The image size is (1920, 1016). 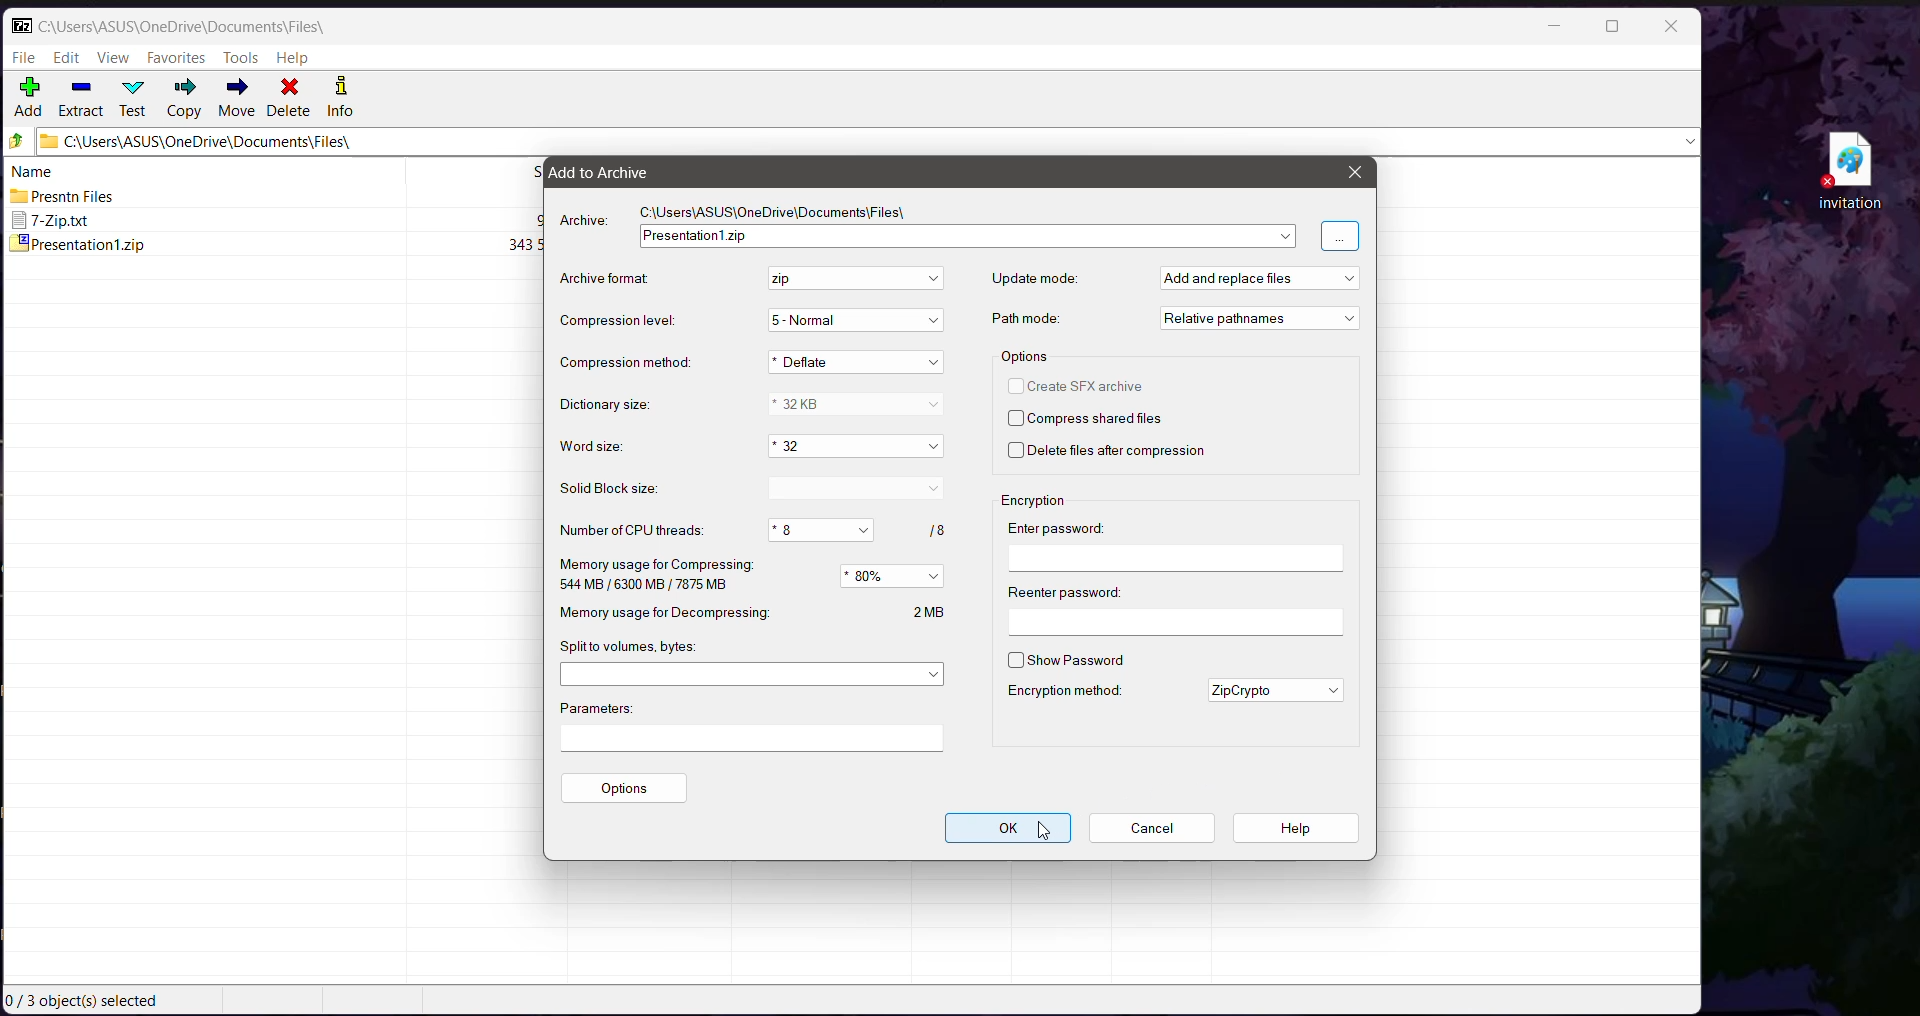 I want to click on Options, so click(x=627, y=789).